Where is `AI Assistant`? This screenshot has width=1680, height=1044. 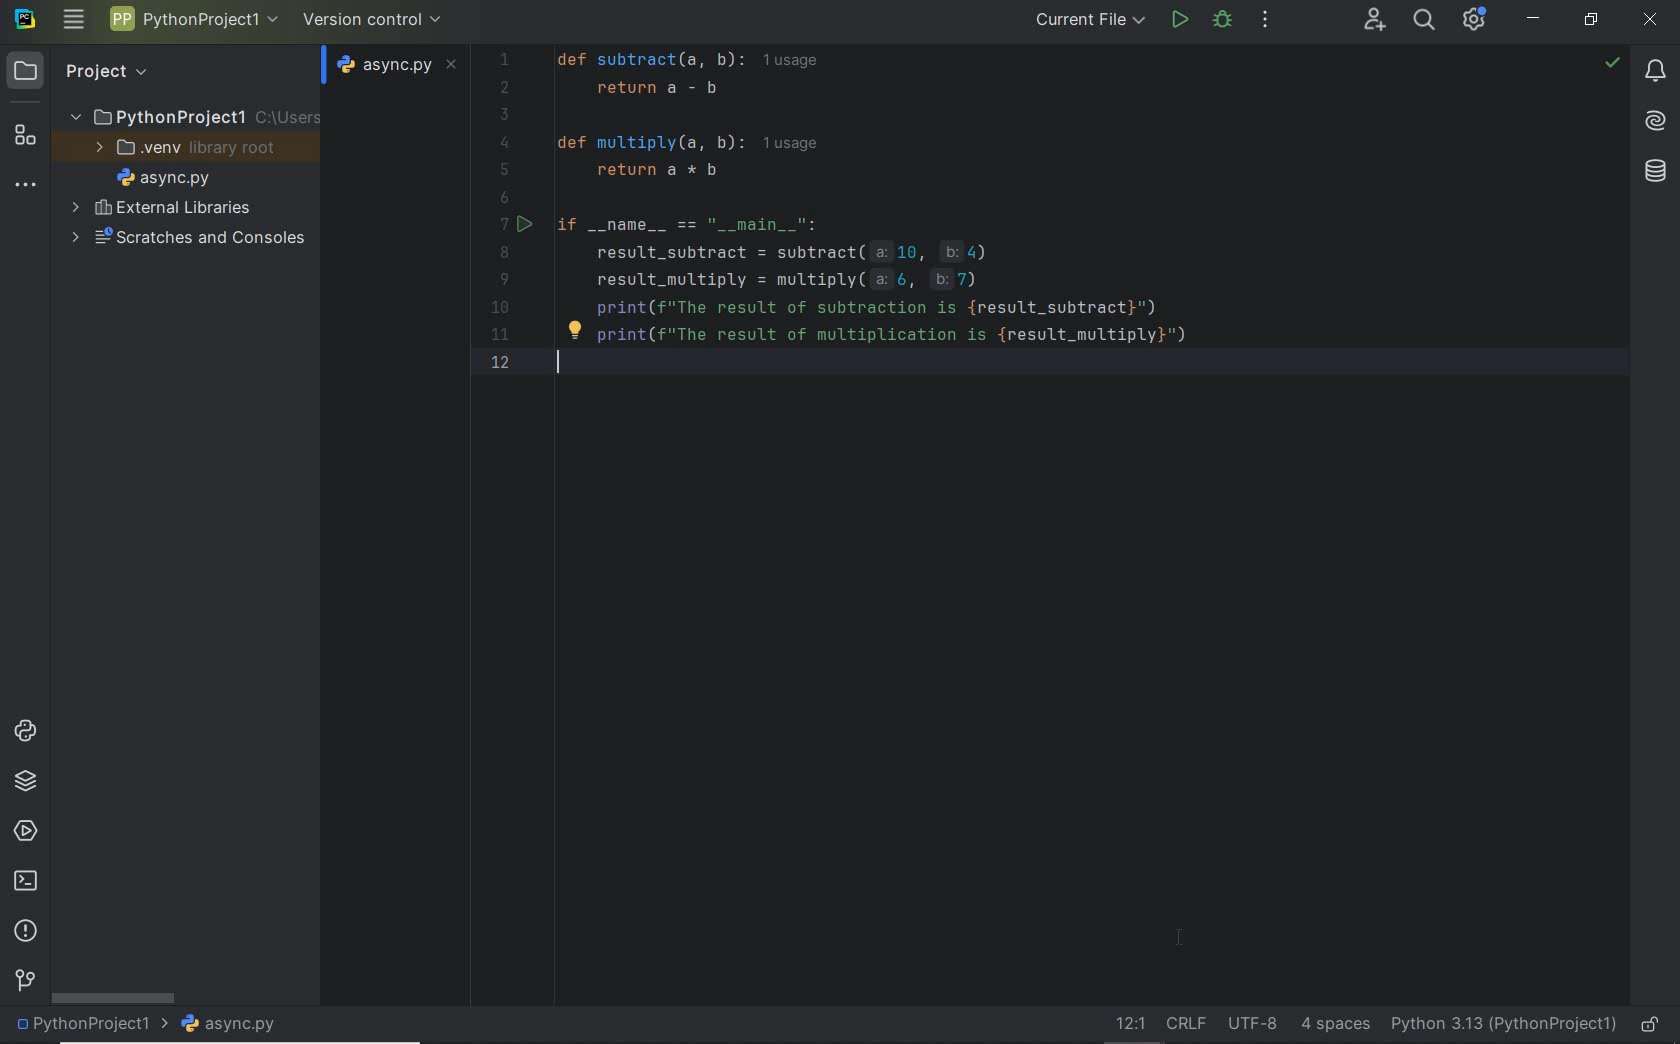 AI Assistant is located at coordinates (1650, 121).